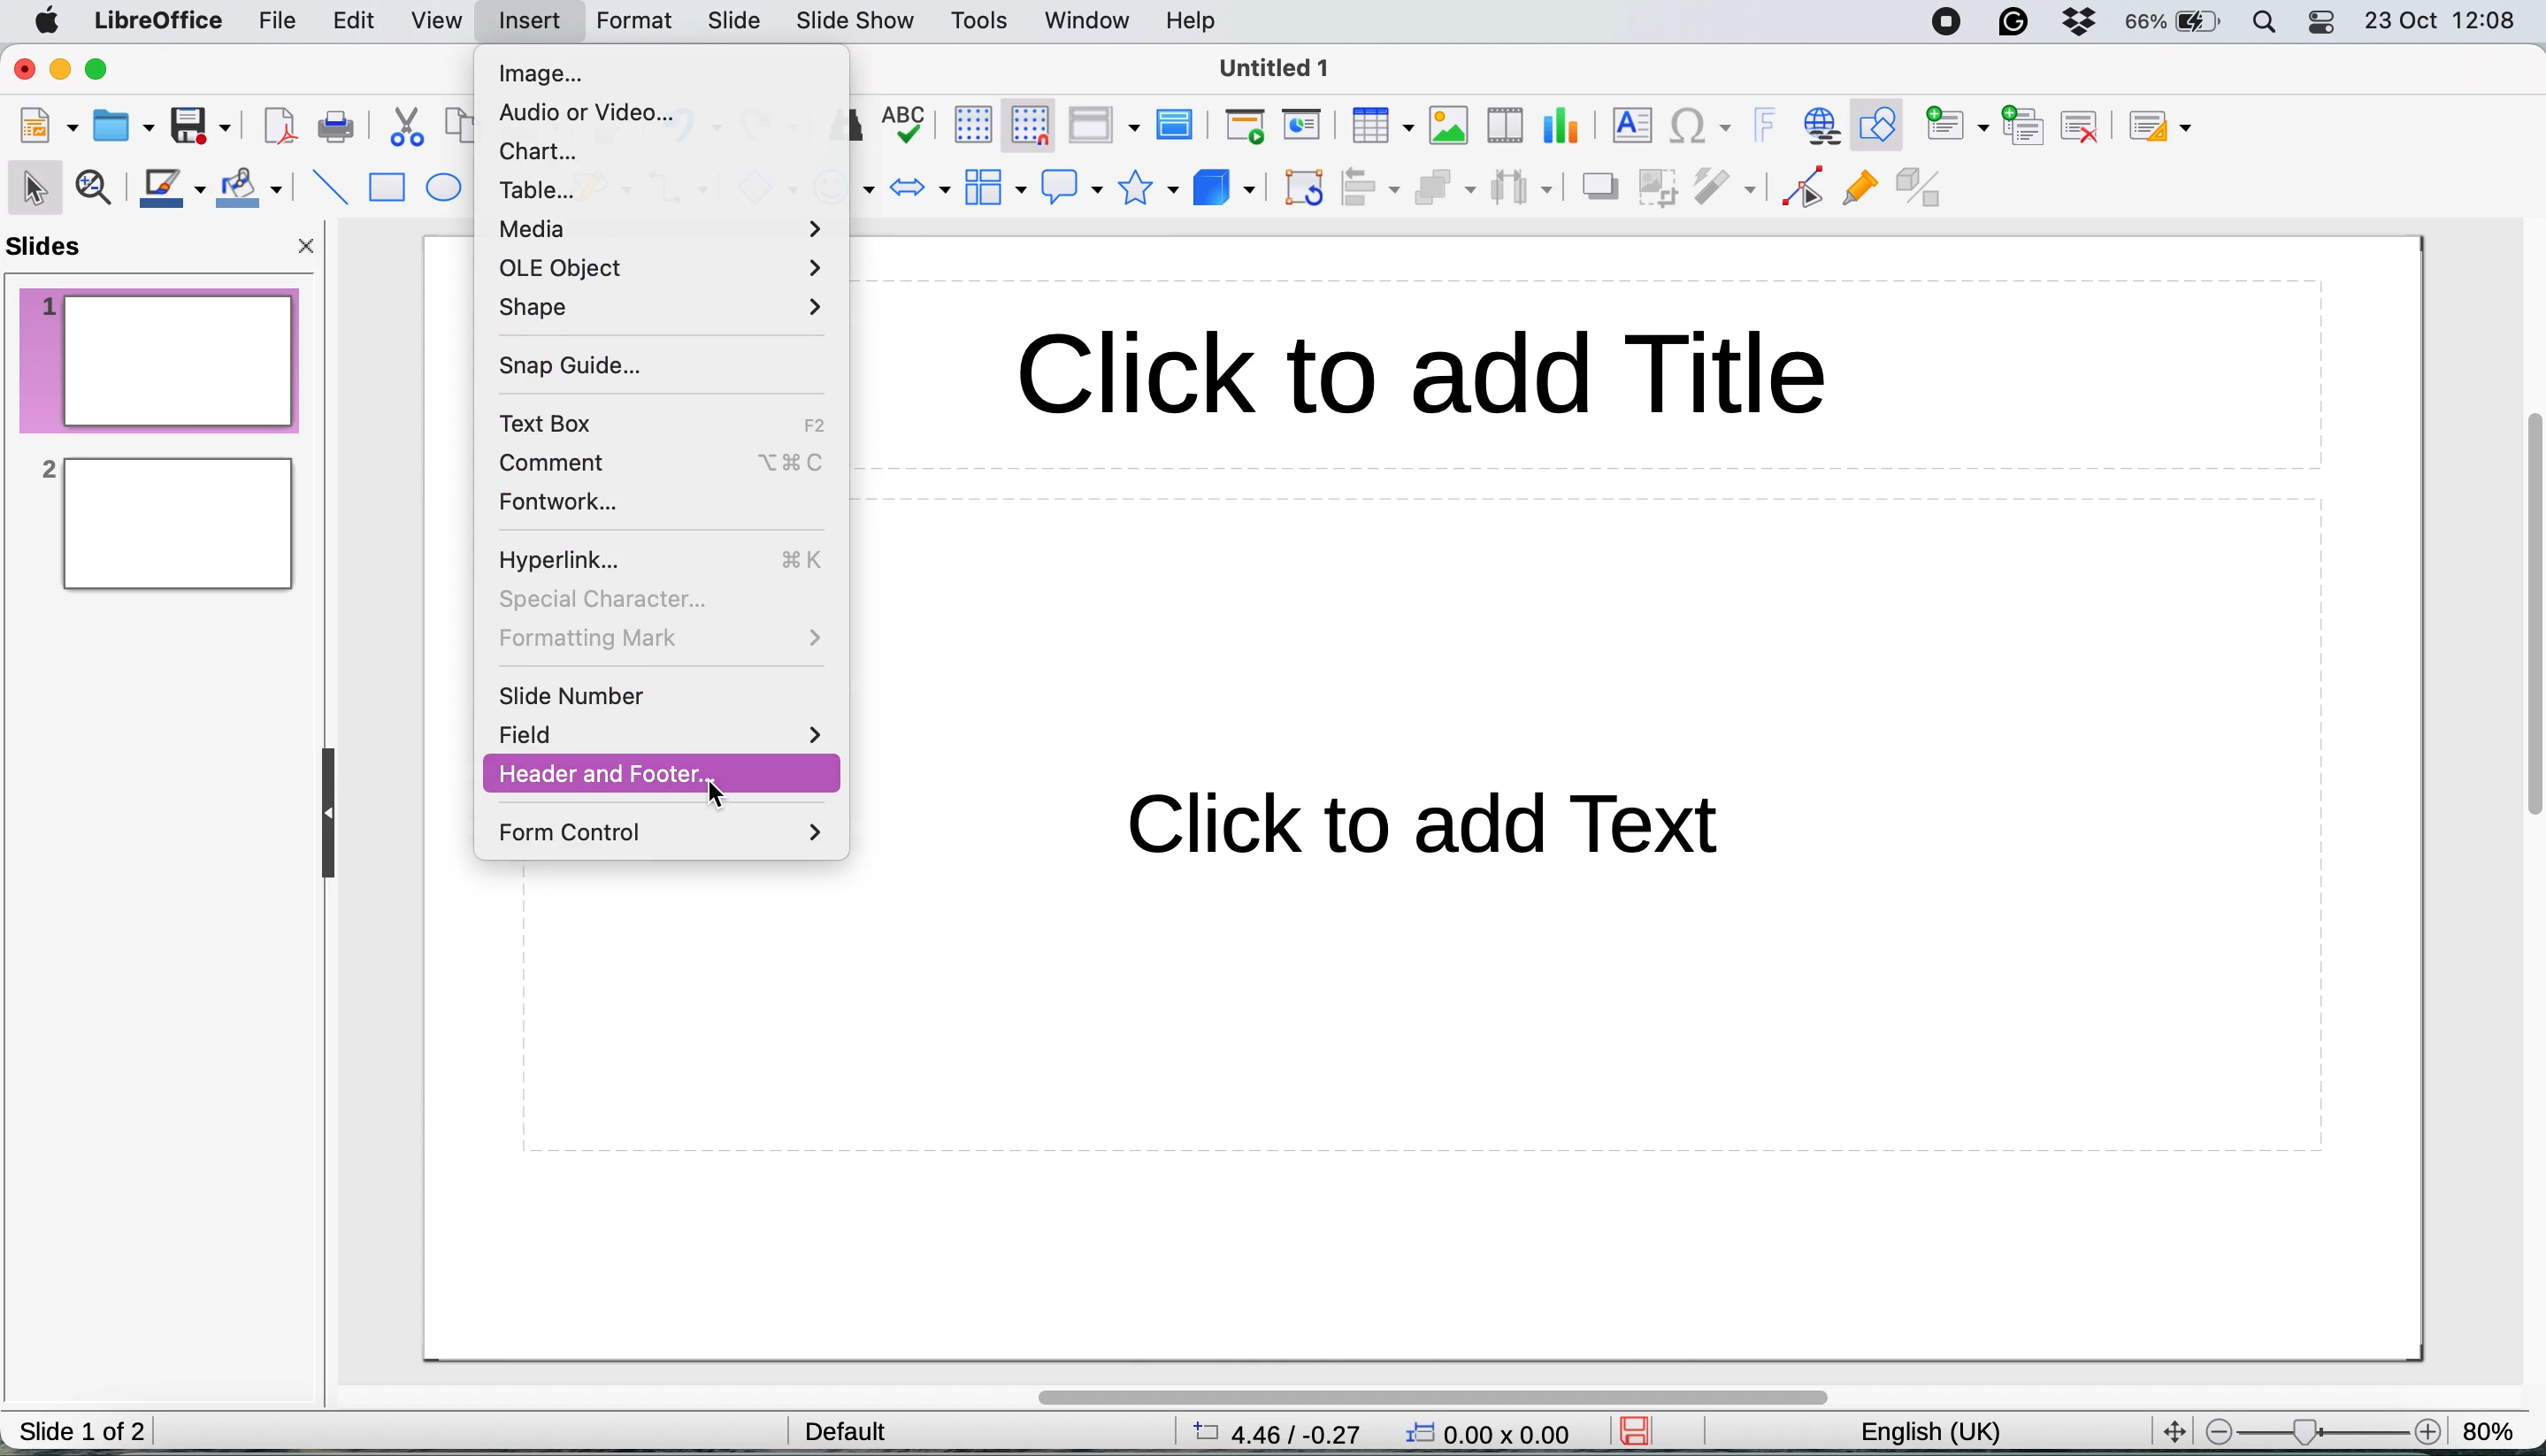 The width and height of the screenshot is (2546, 1456). What do you see at coordinates (1180, 126) in the screenshot?
I see `master slide` at bounding box center [1180, 126].